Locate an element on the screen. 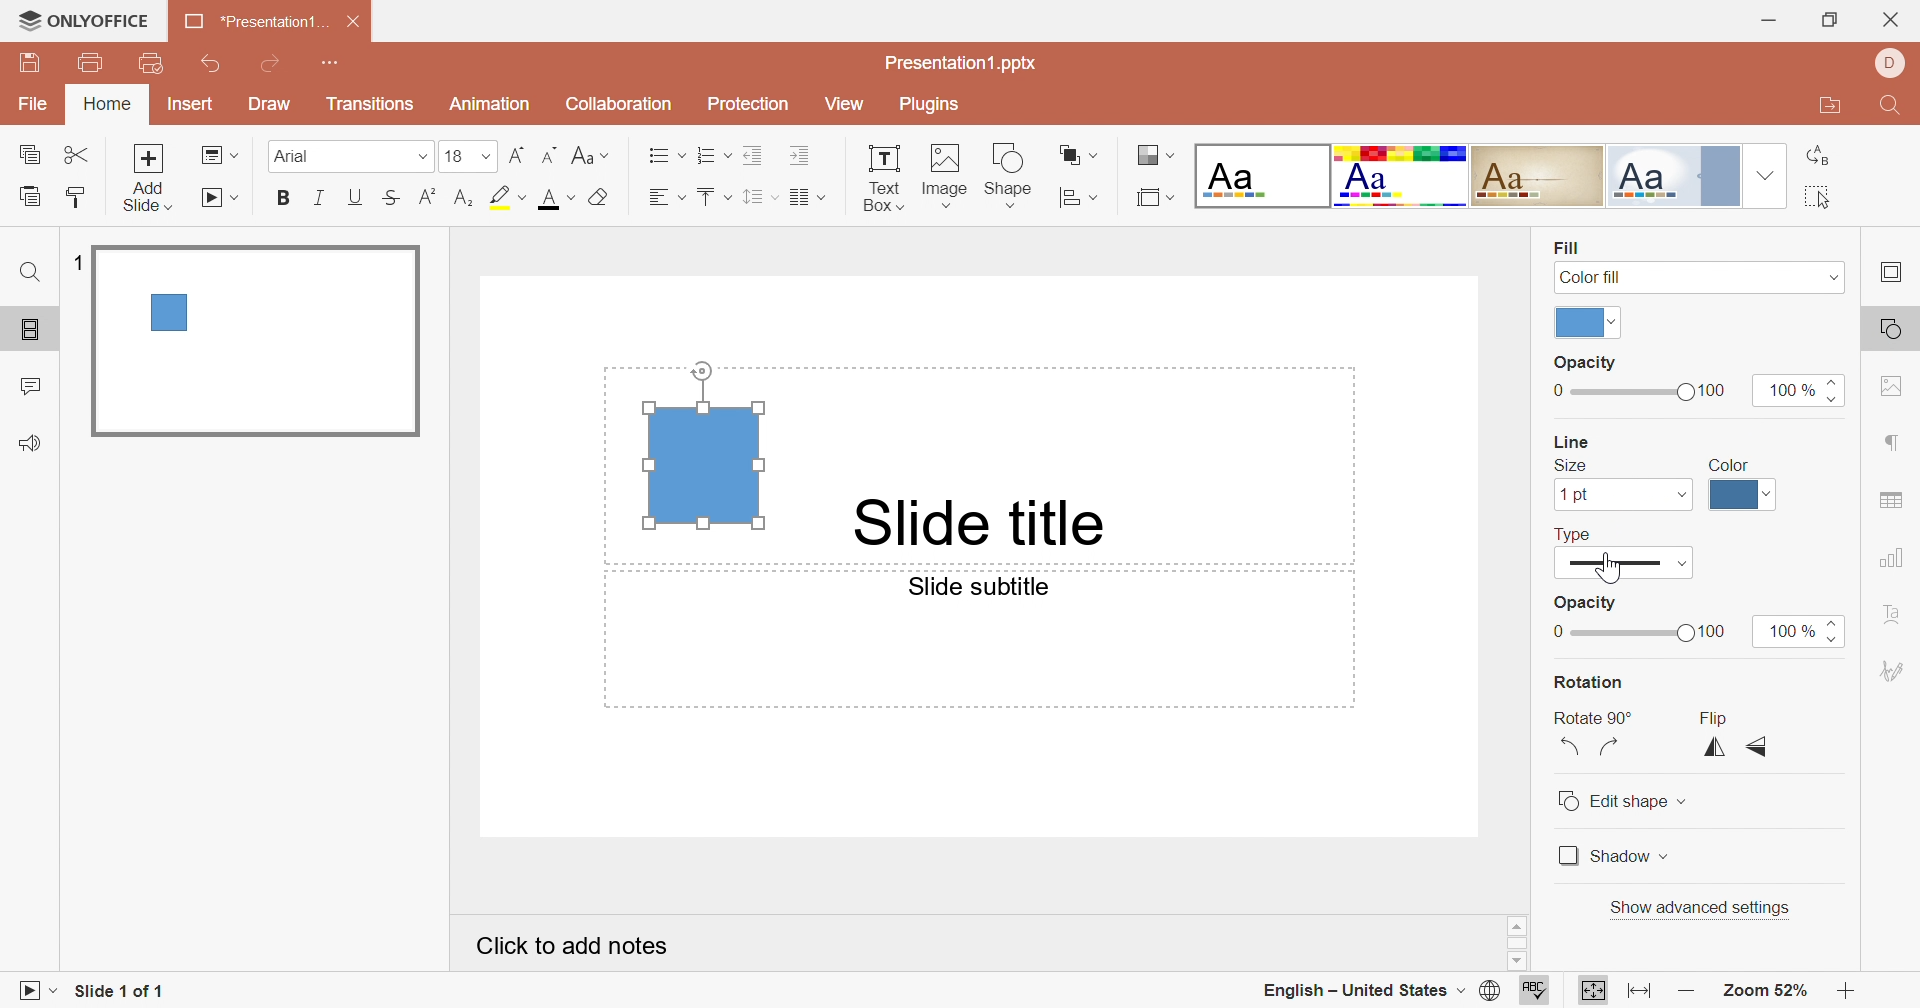 This screenshot has height=1008, width=1920. Scrollbar is located at coordinates (1508, 942).